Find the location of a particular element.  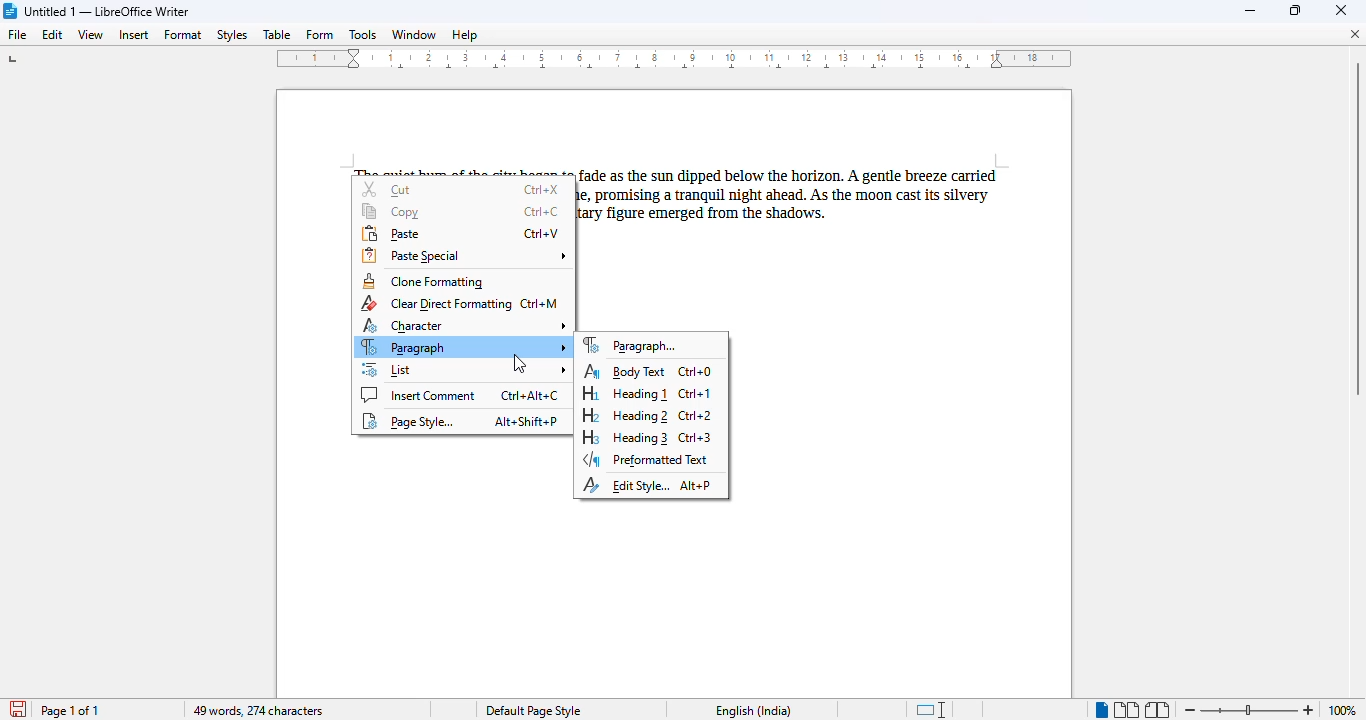

click to save document is located at coordinates (18, 709).